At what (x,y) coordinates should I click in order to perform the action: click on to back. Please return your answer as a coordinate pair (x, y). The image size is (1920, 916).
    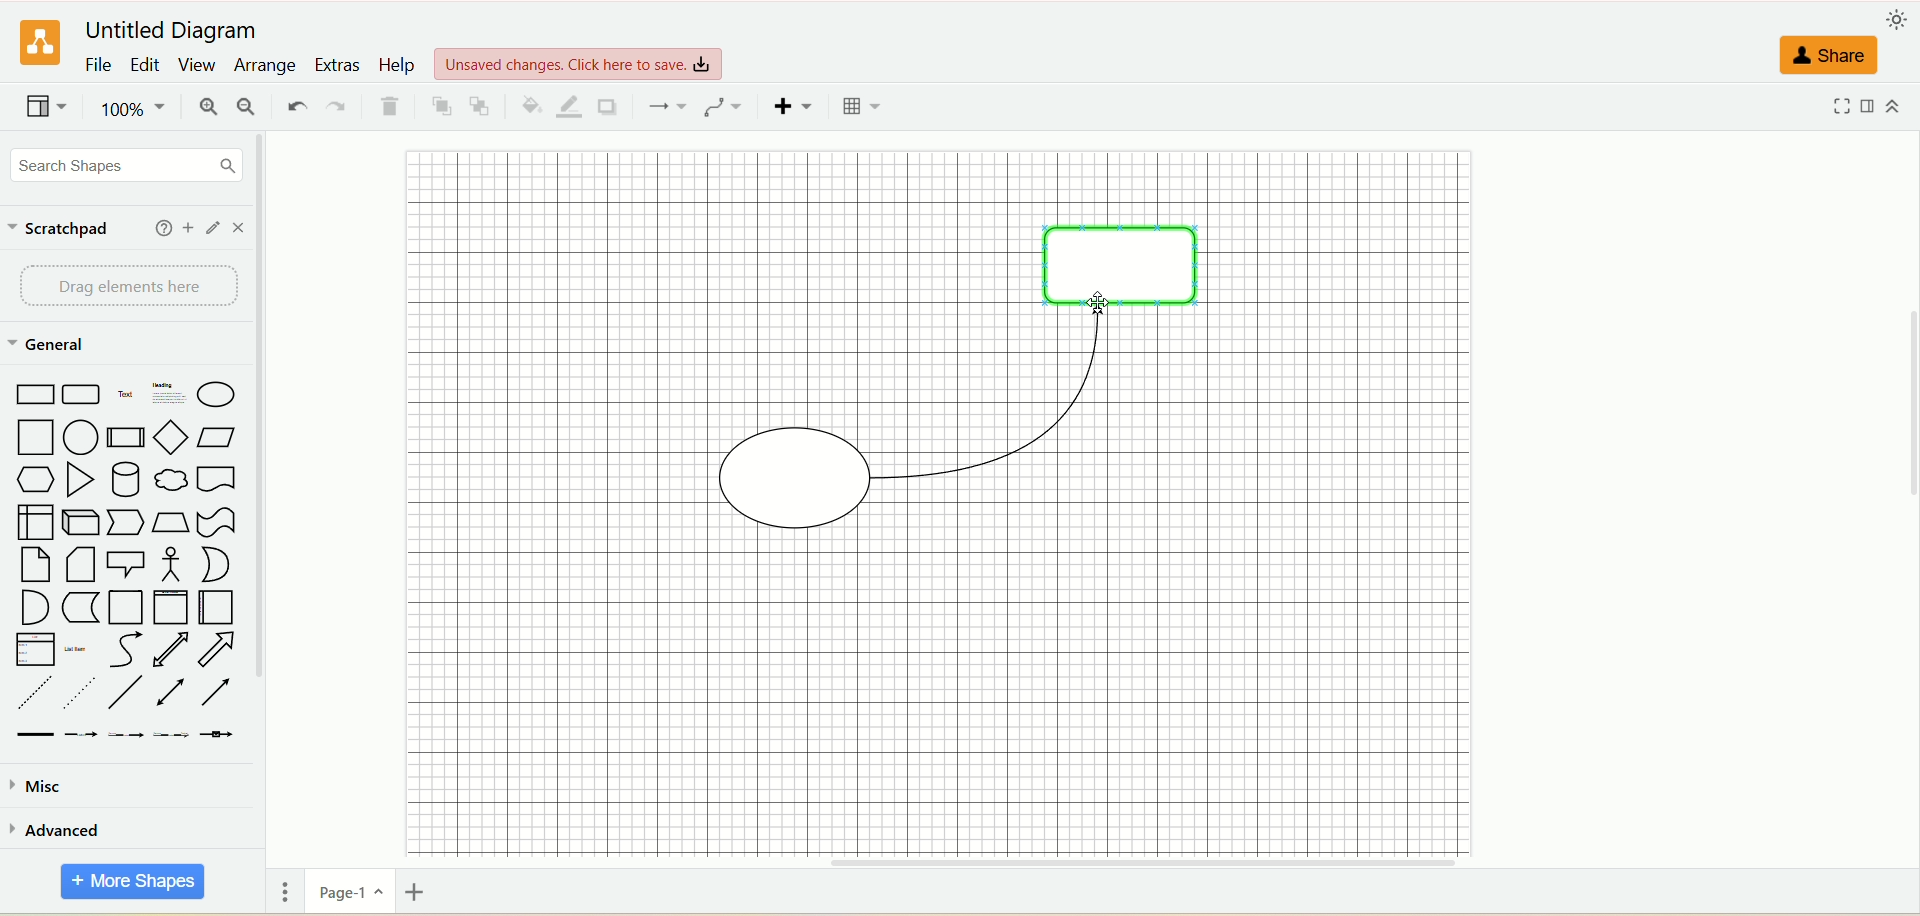
    Looking at the image, I should click on (482, 107).